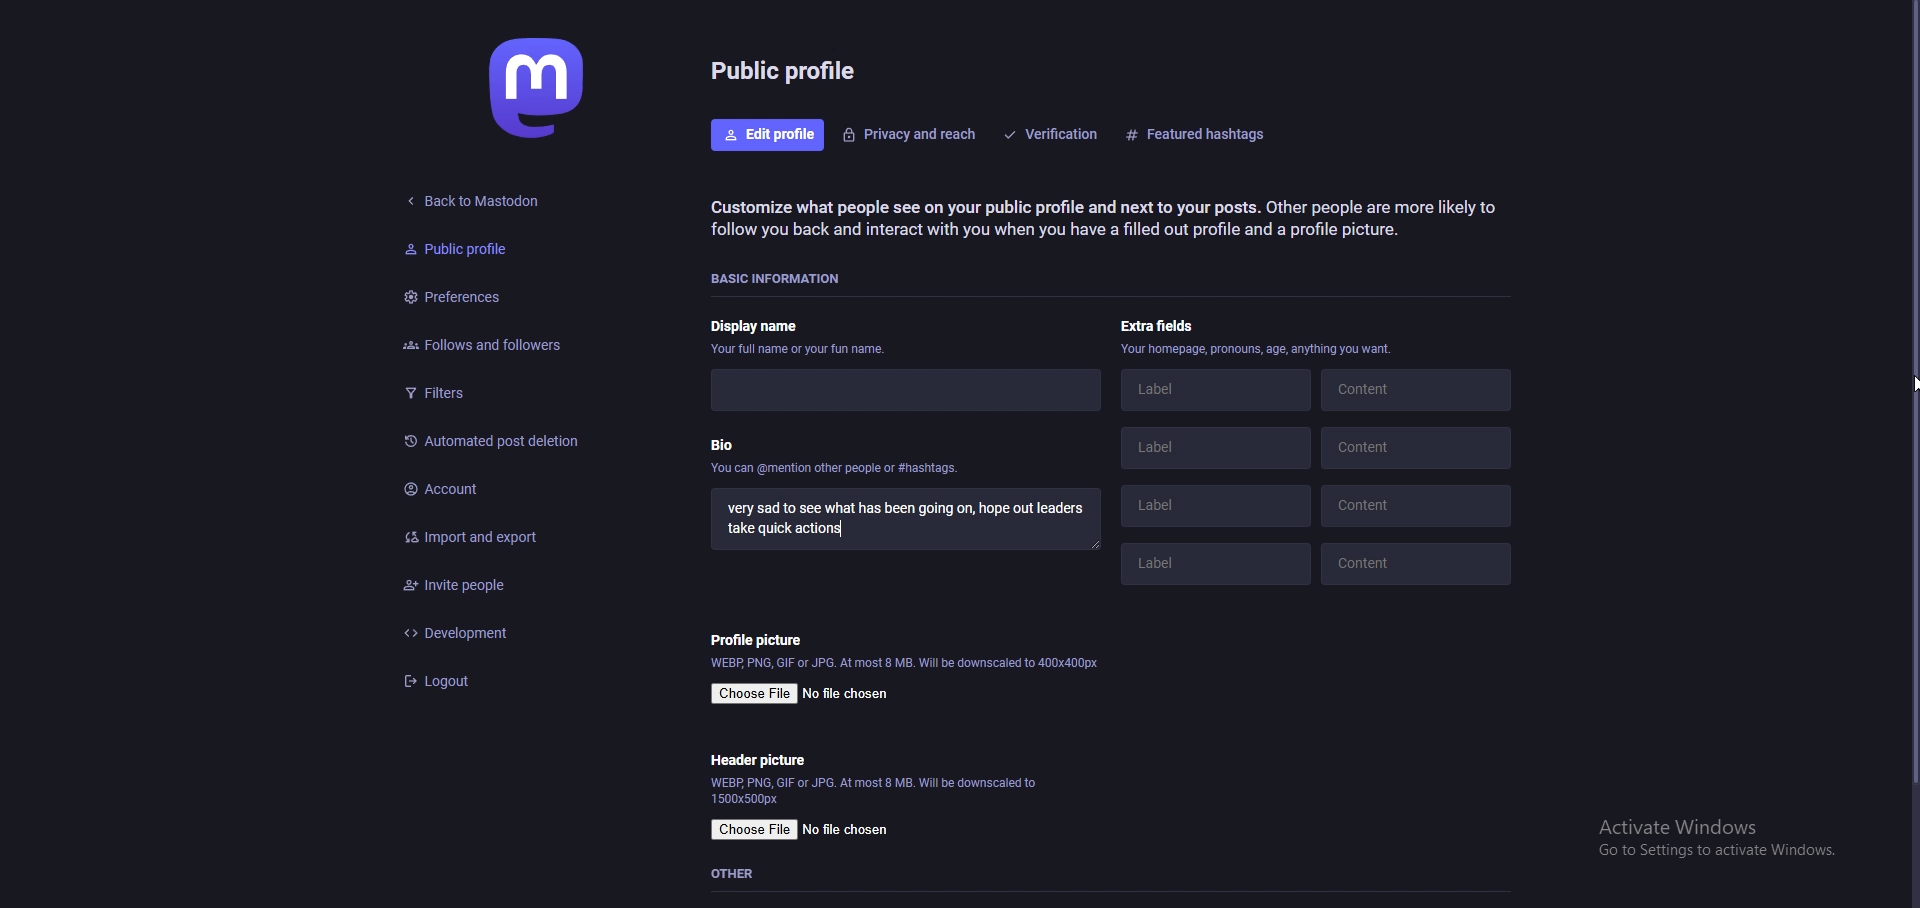  I want to click on windows activation prompt, so click(1713, 837).